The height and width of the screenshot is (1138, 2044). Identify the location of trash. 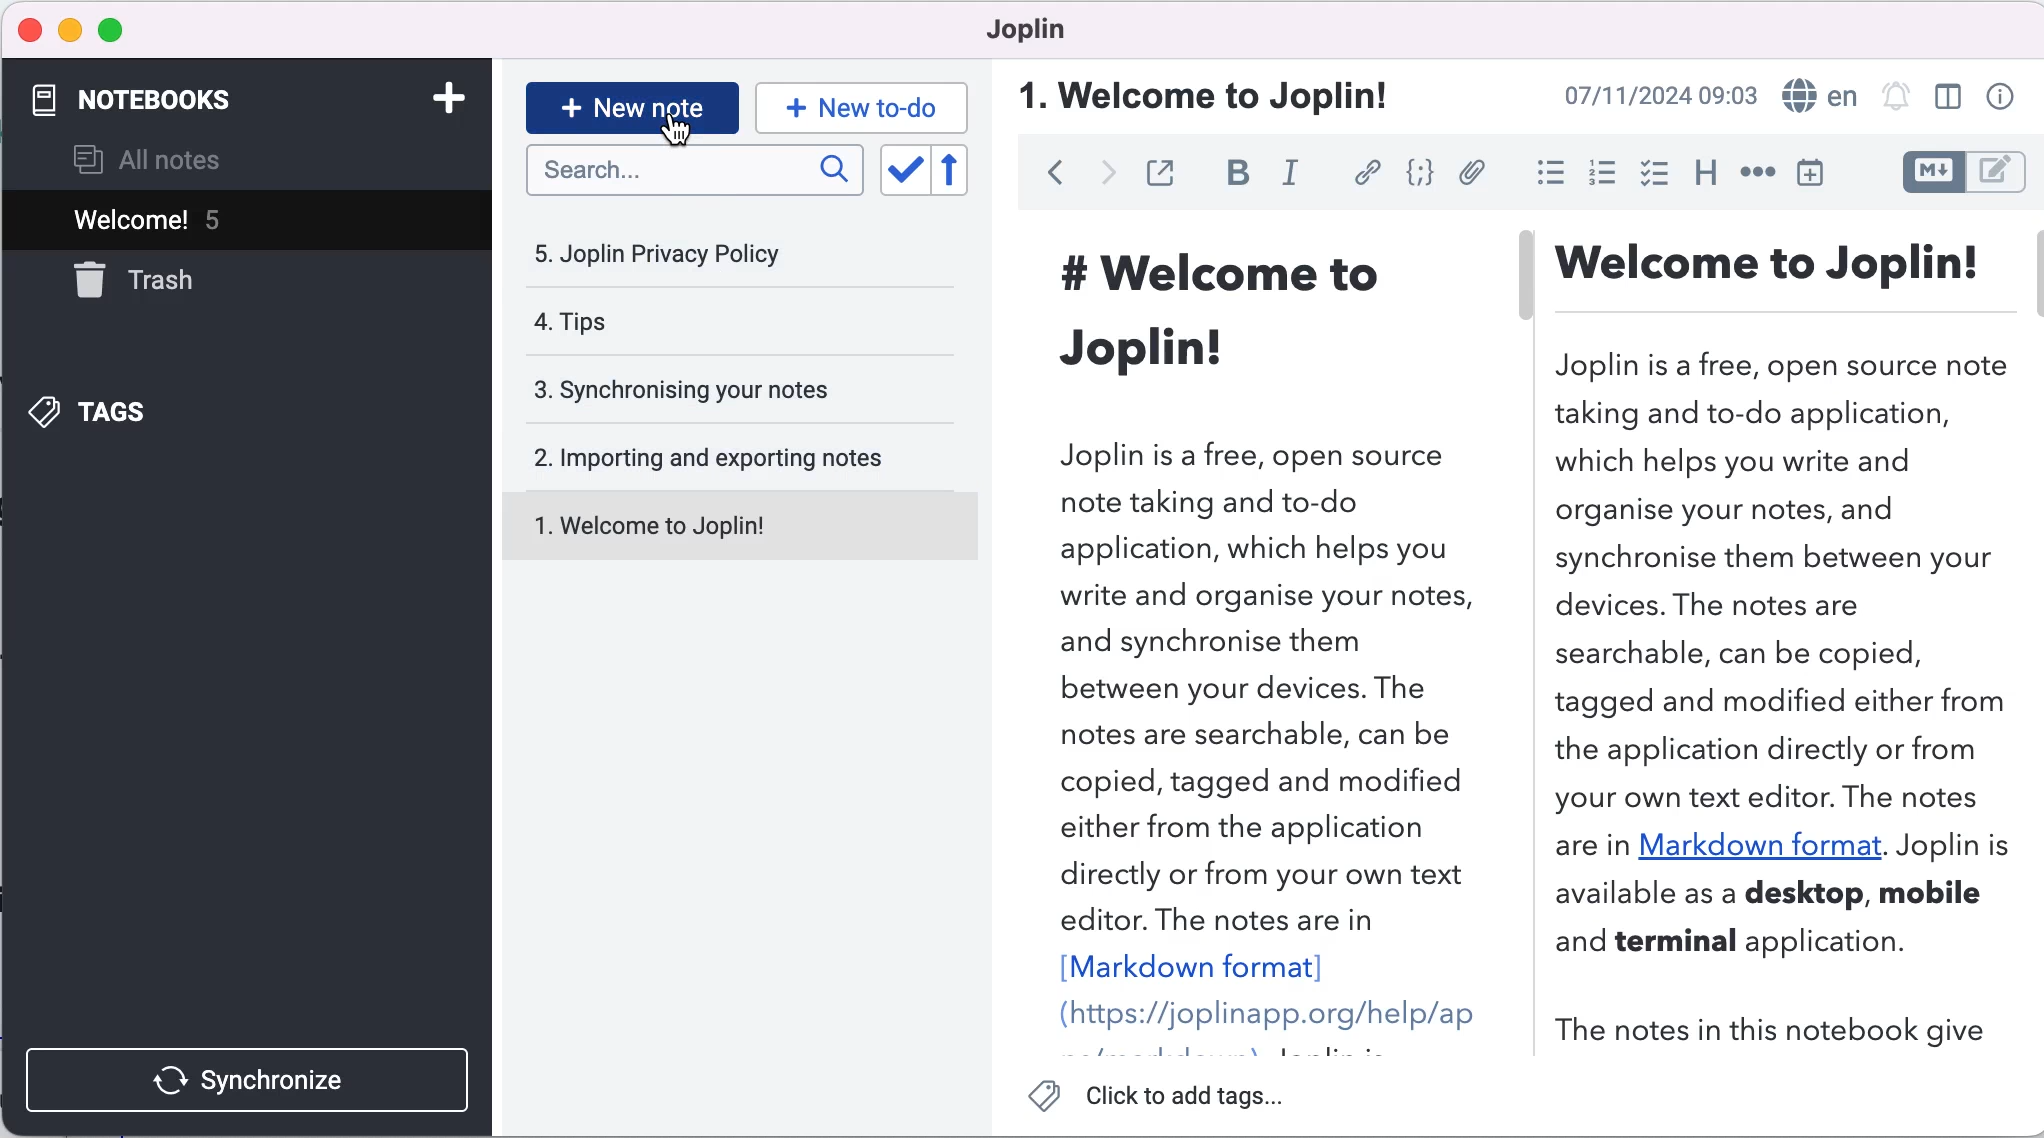
(183, 282).